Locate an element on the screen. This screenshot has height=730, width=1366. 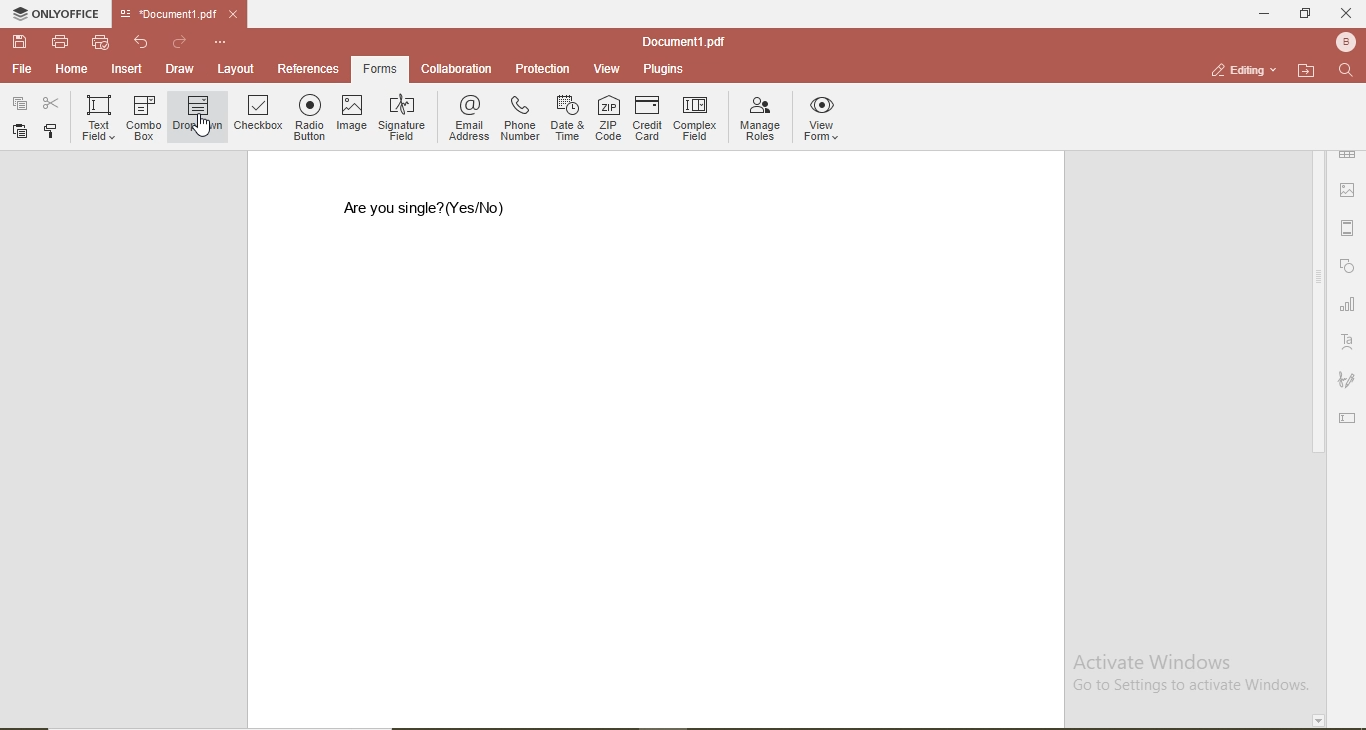
font style is located at coordinates (1350, 341).